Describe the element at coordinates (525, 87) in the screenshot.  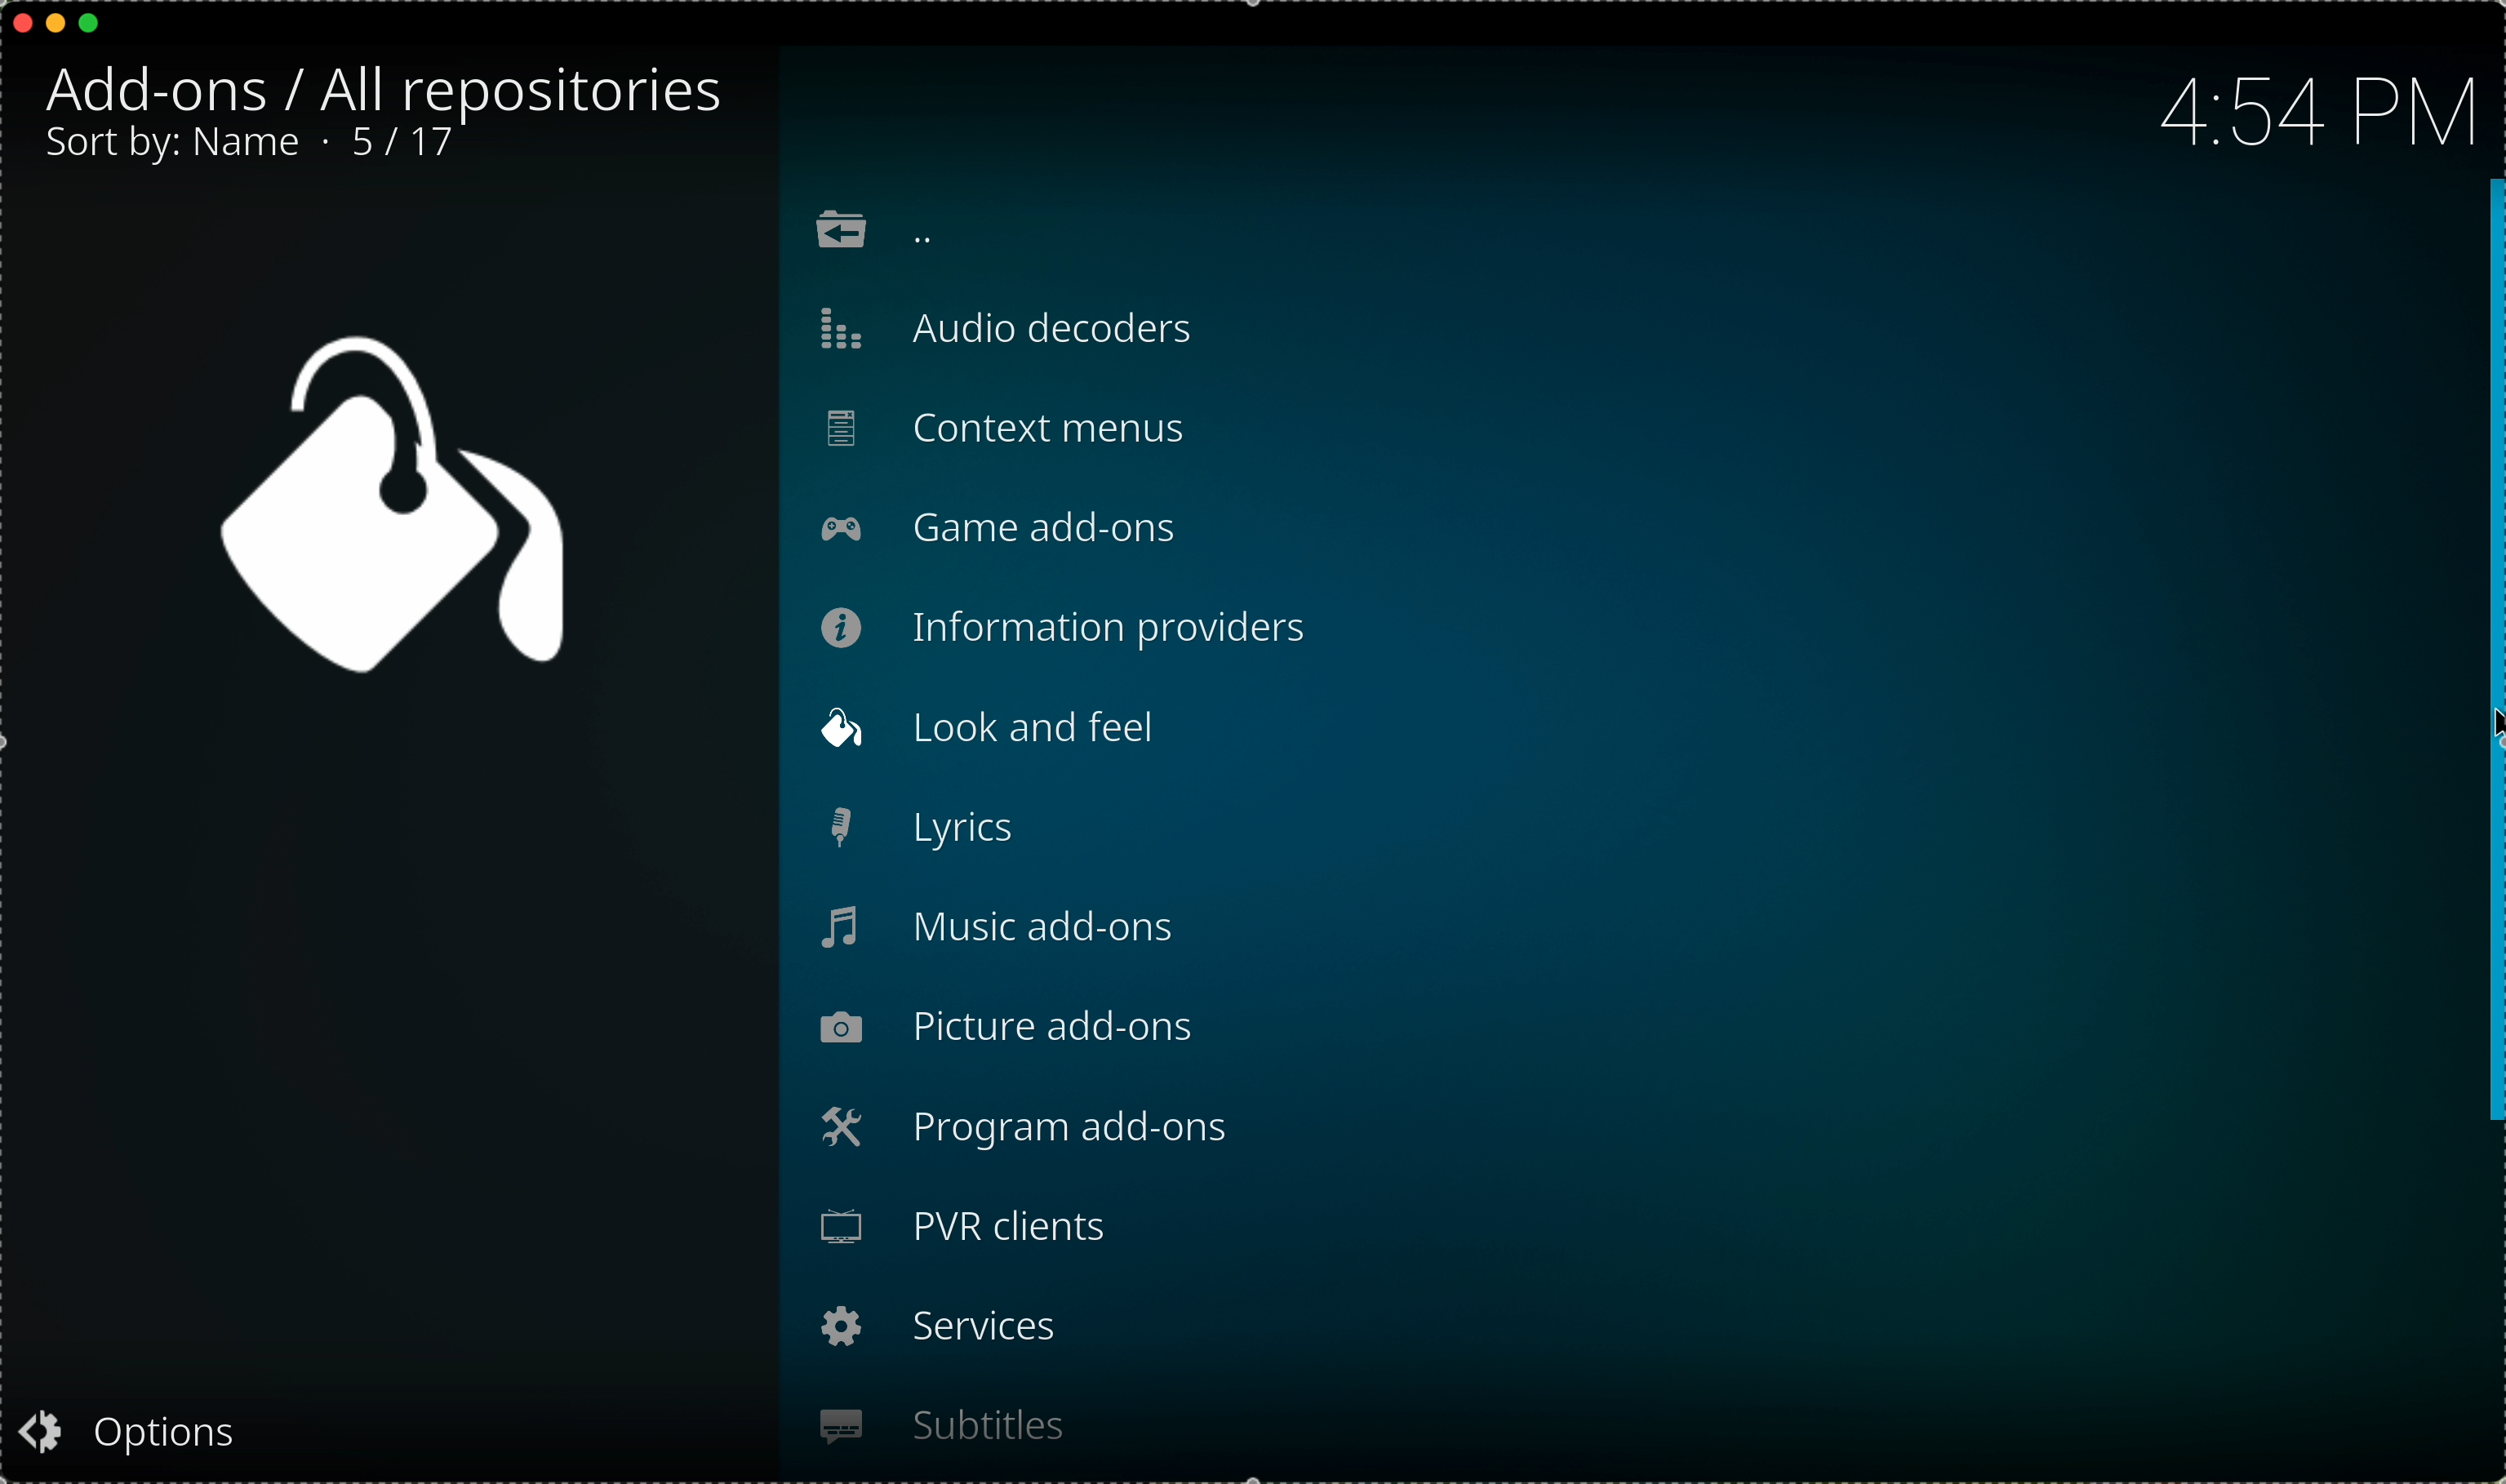
I see `all repositories` at that location.